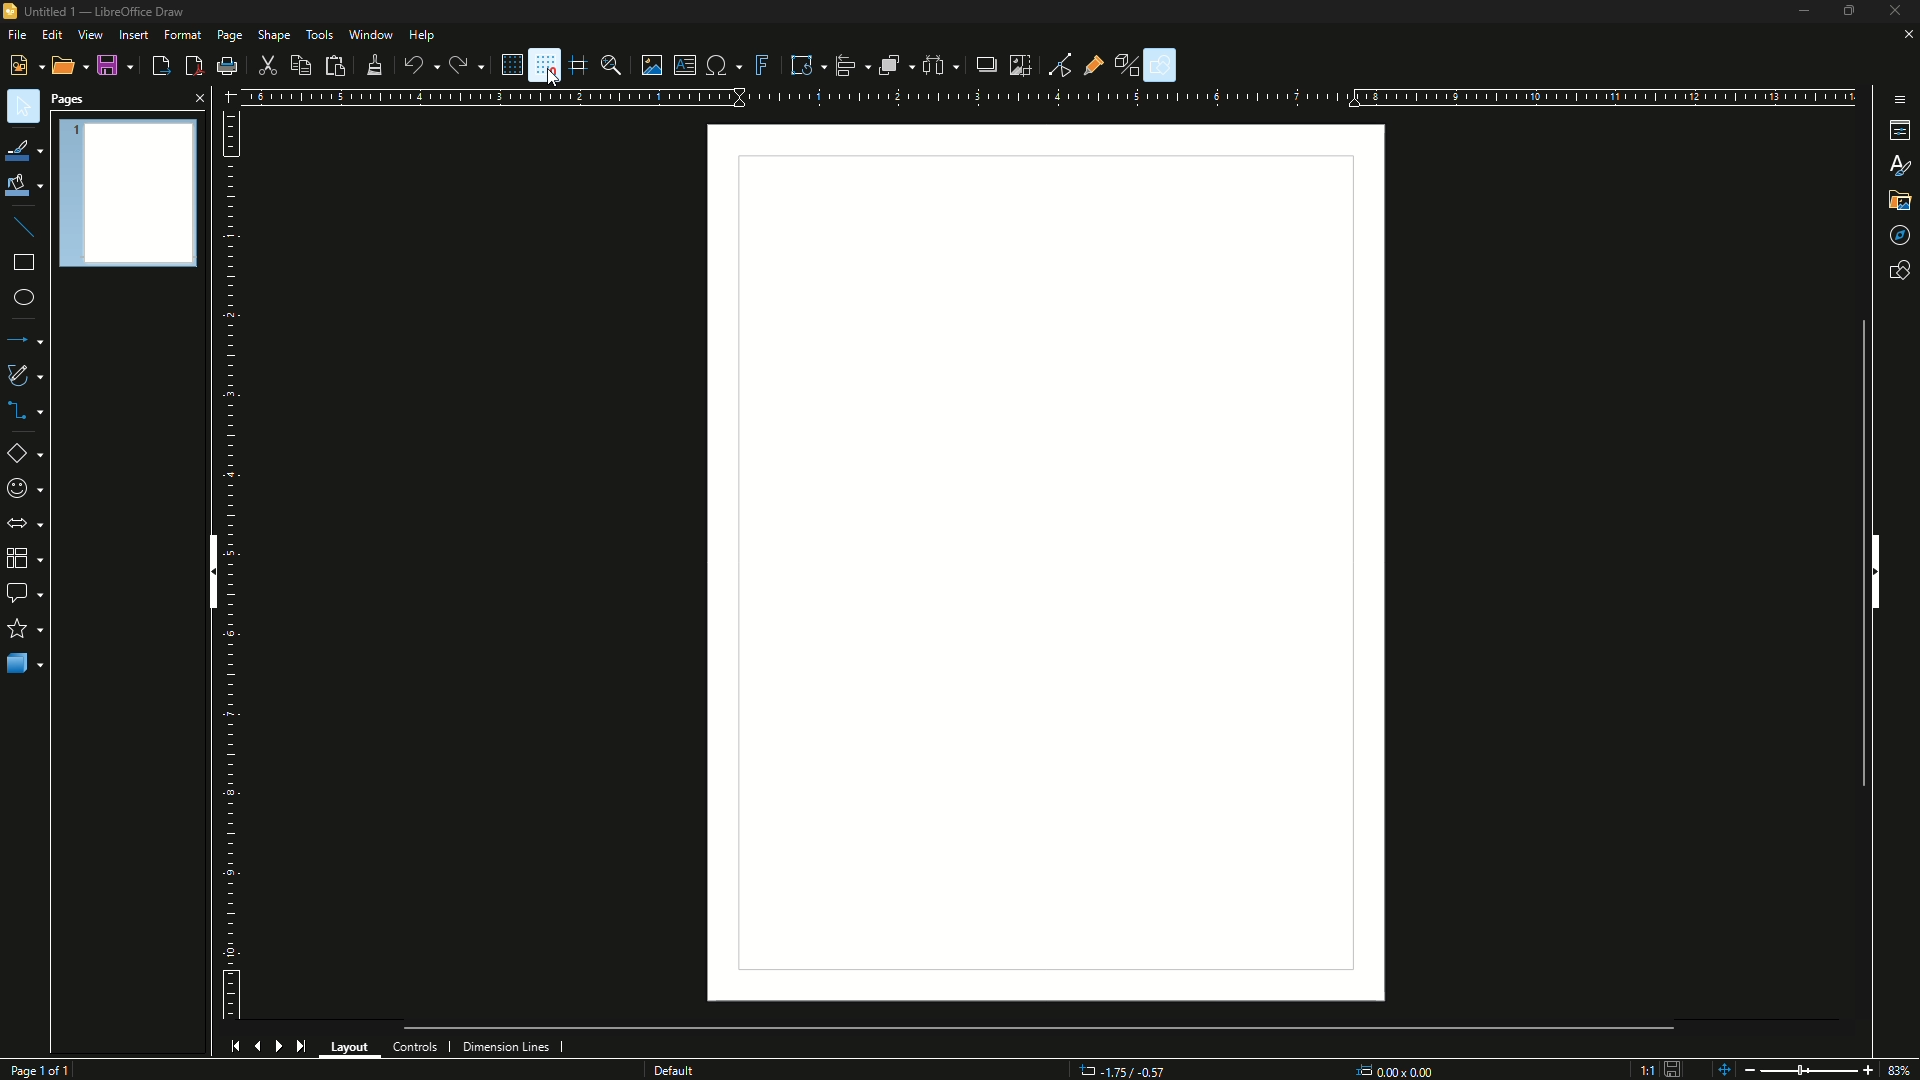 The image size is (1920, 1080). Describe the element at coordinates (1120, 1067) in the screenshot. I see `Coordinates` at that location.